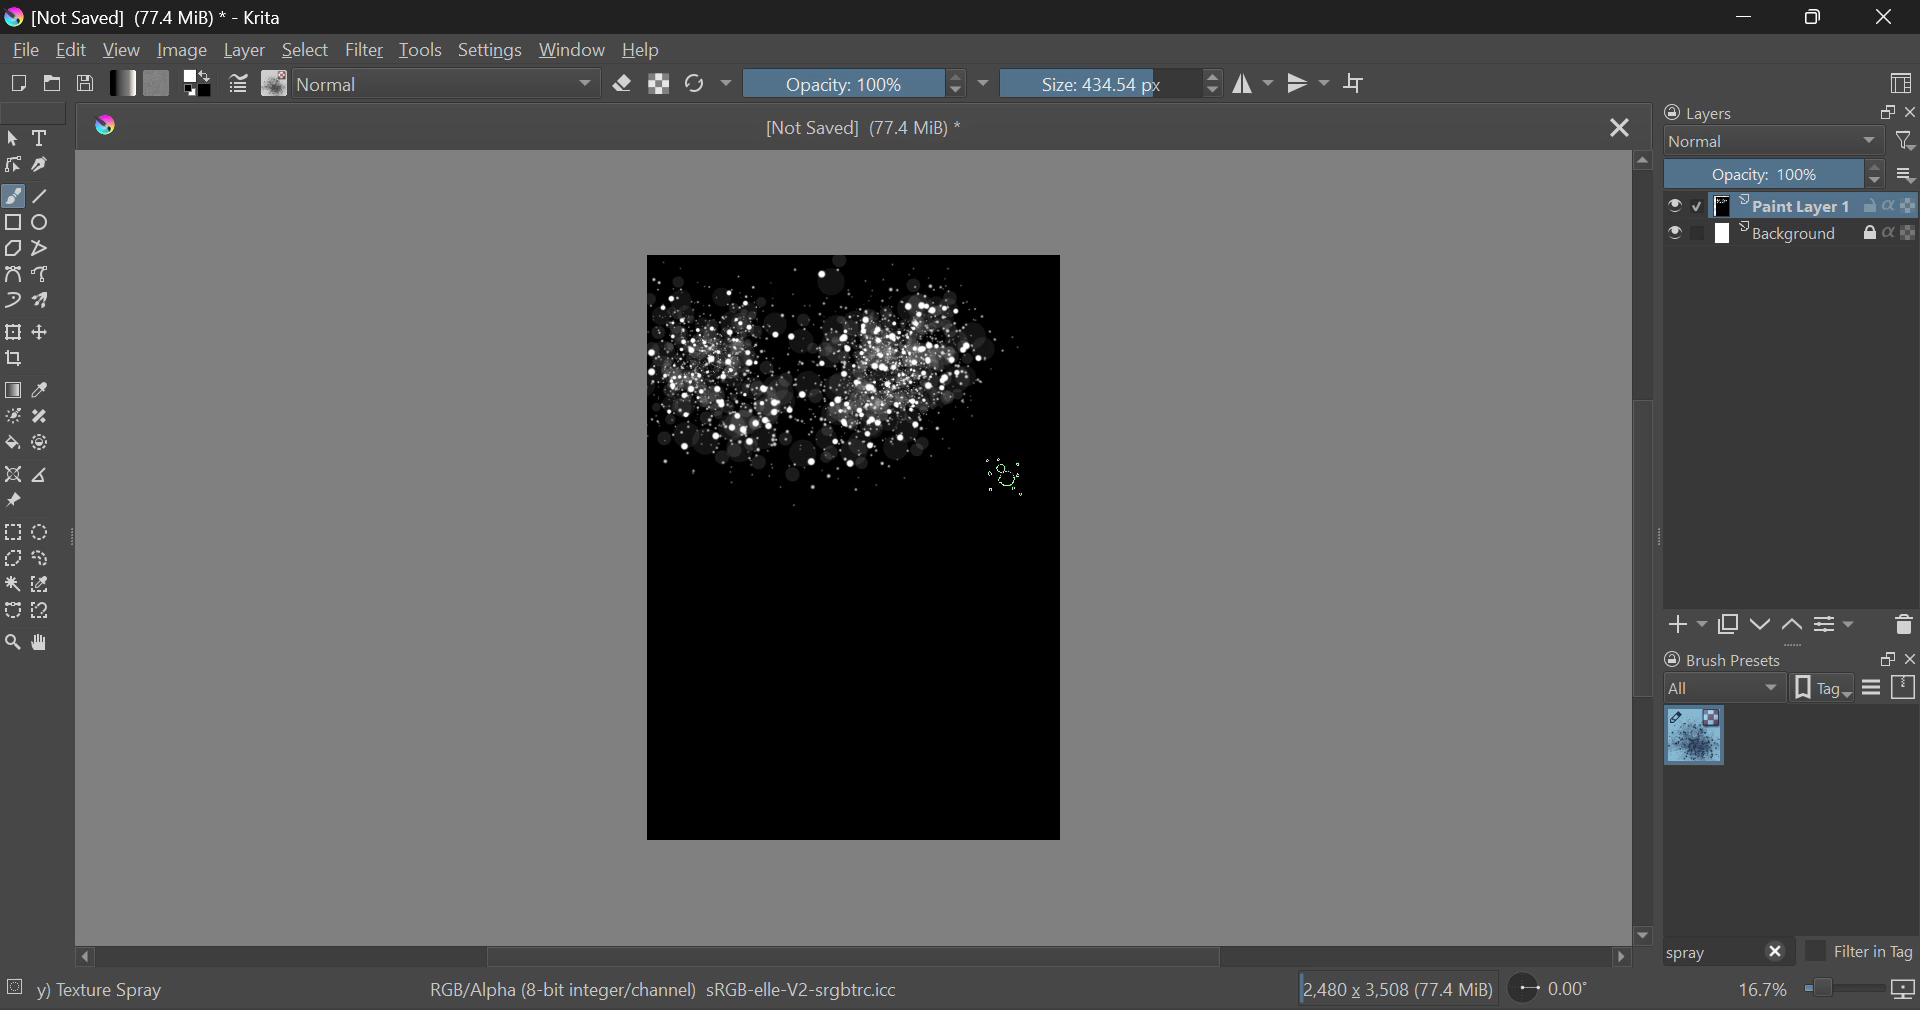 This screenshot has width=1920, height=1010. Describe the element at coordinates (41, 445) in the screenshot. I see `Enclose and Fill` at that location.